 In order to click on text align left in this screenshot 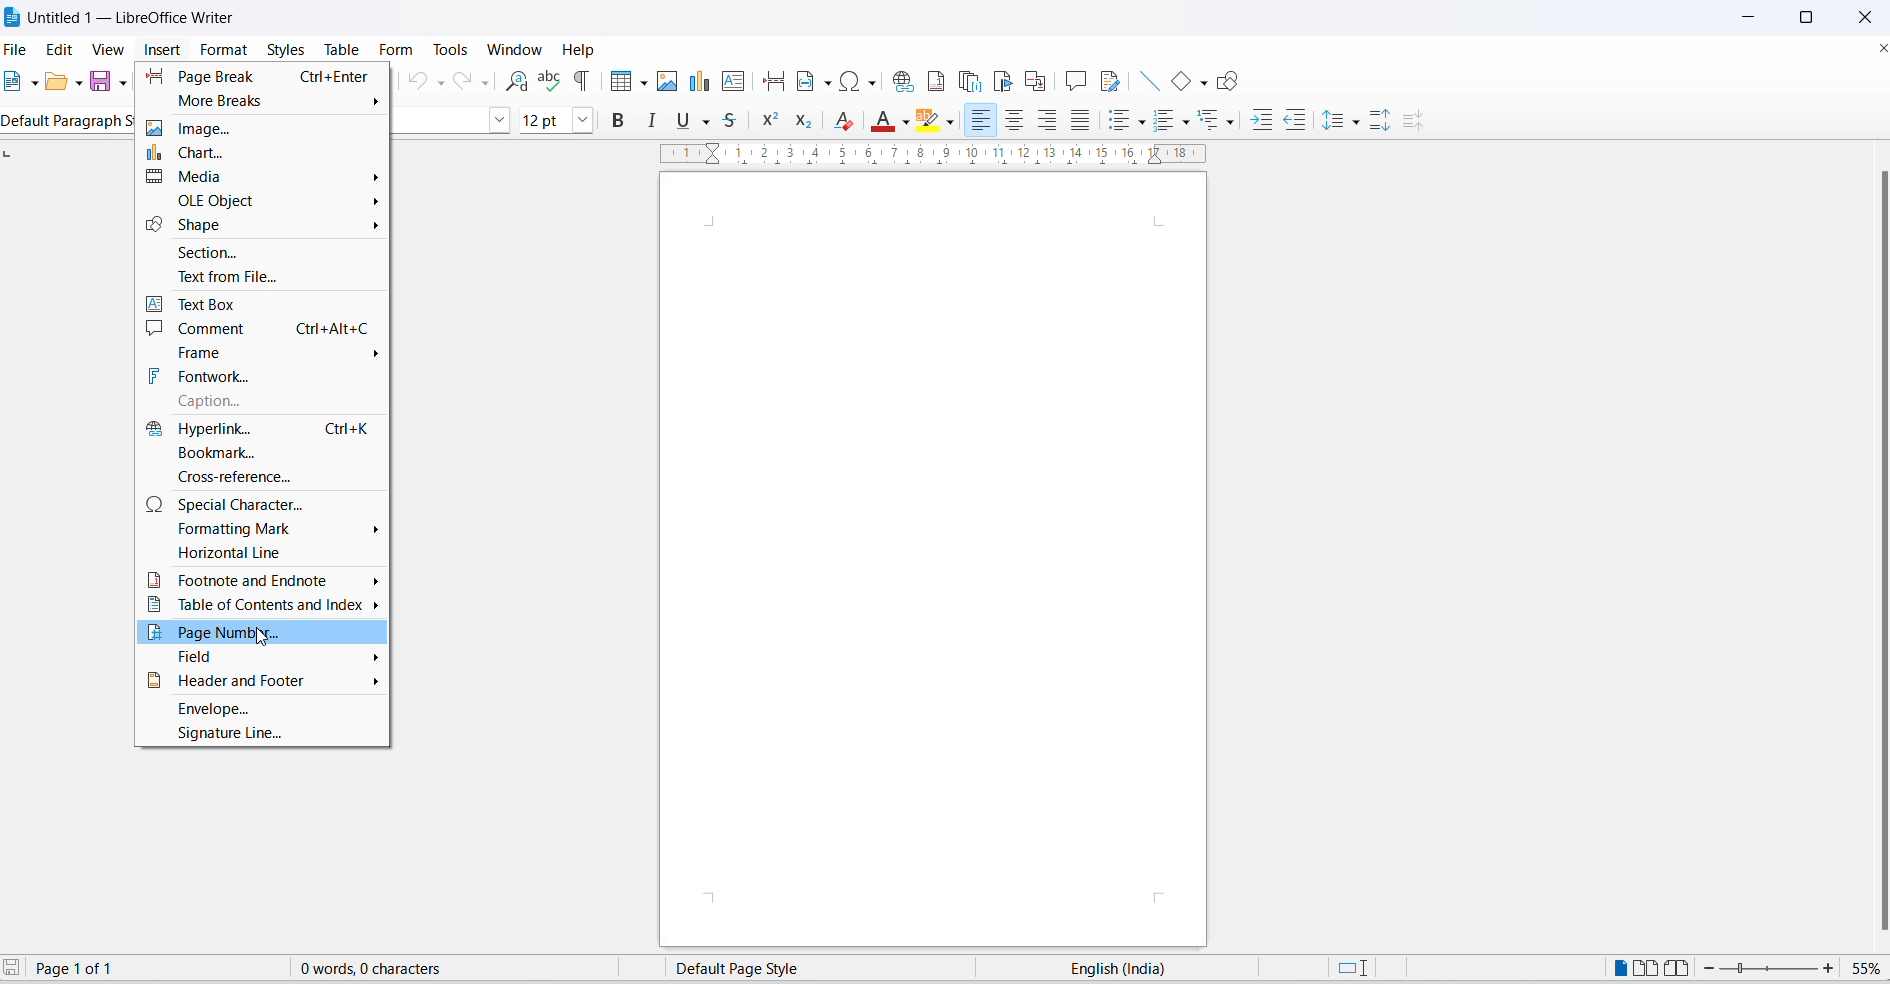, I will do `click(981, 122)`.